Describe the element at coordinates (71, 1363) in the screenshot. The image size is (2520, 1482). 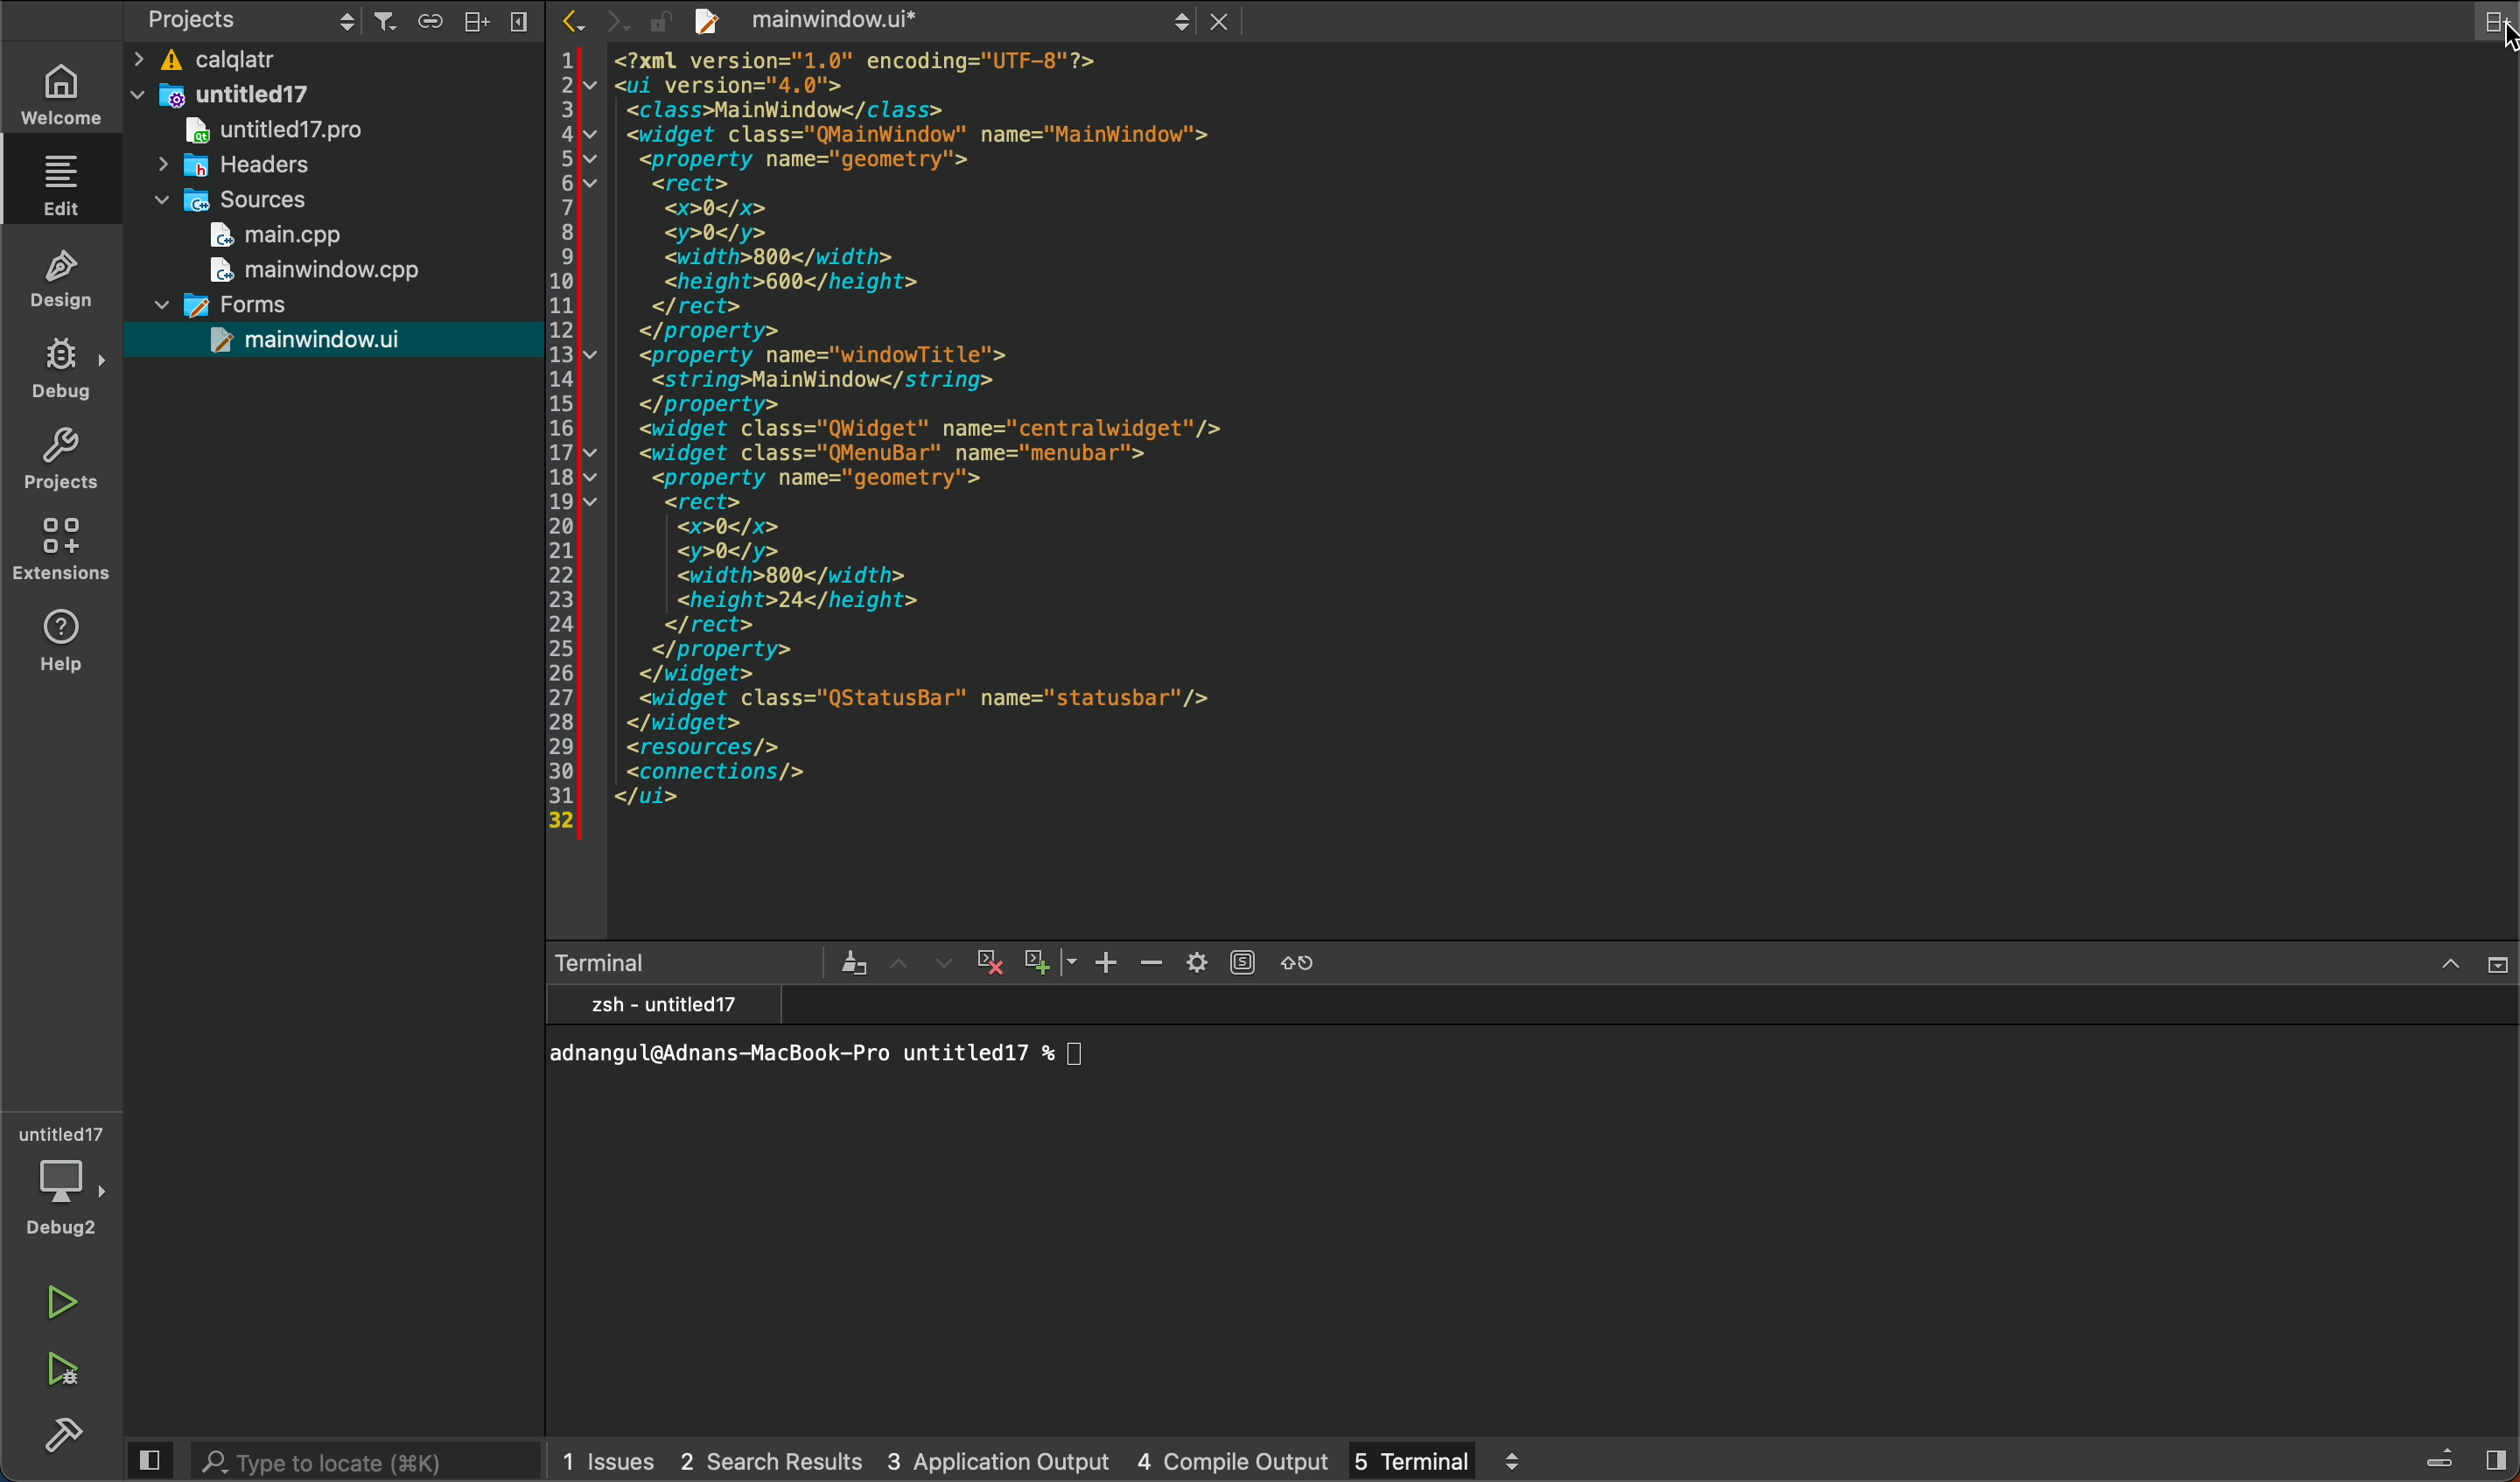
I see `run and debug` at that location.